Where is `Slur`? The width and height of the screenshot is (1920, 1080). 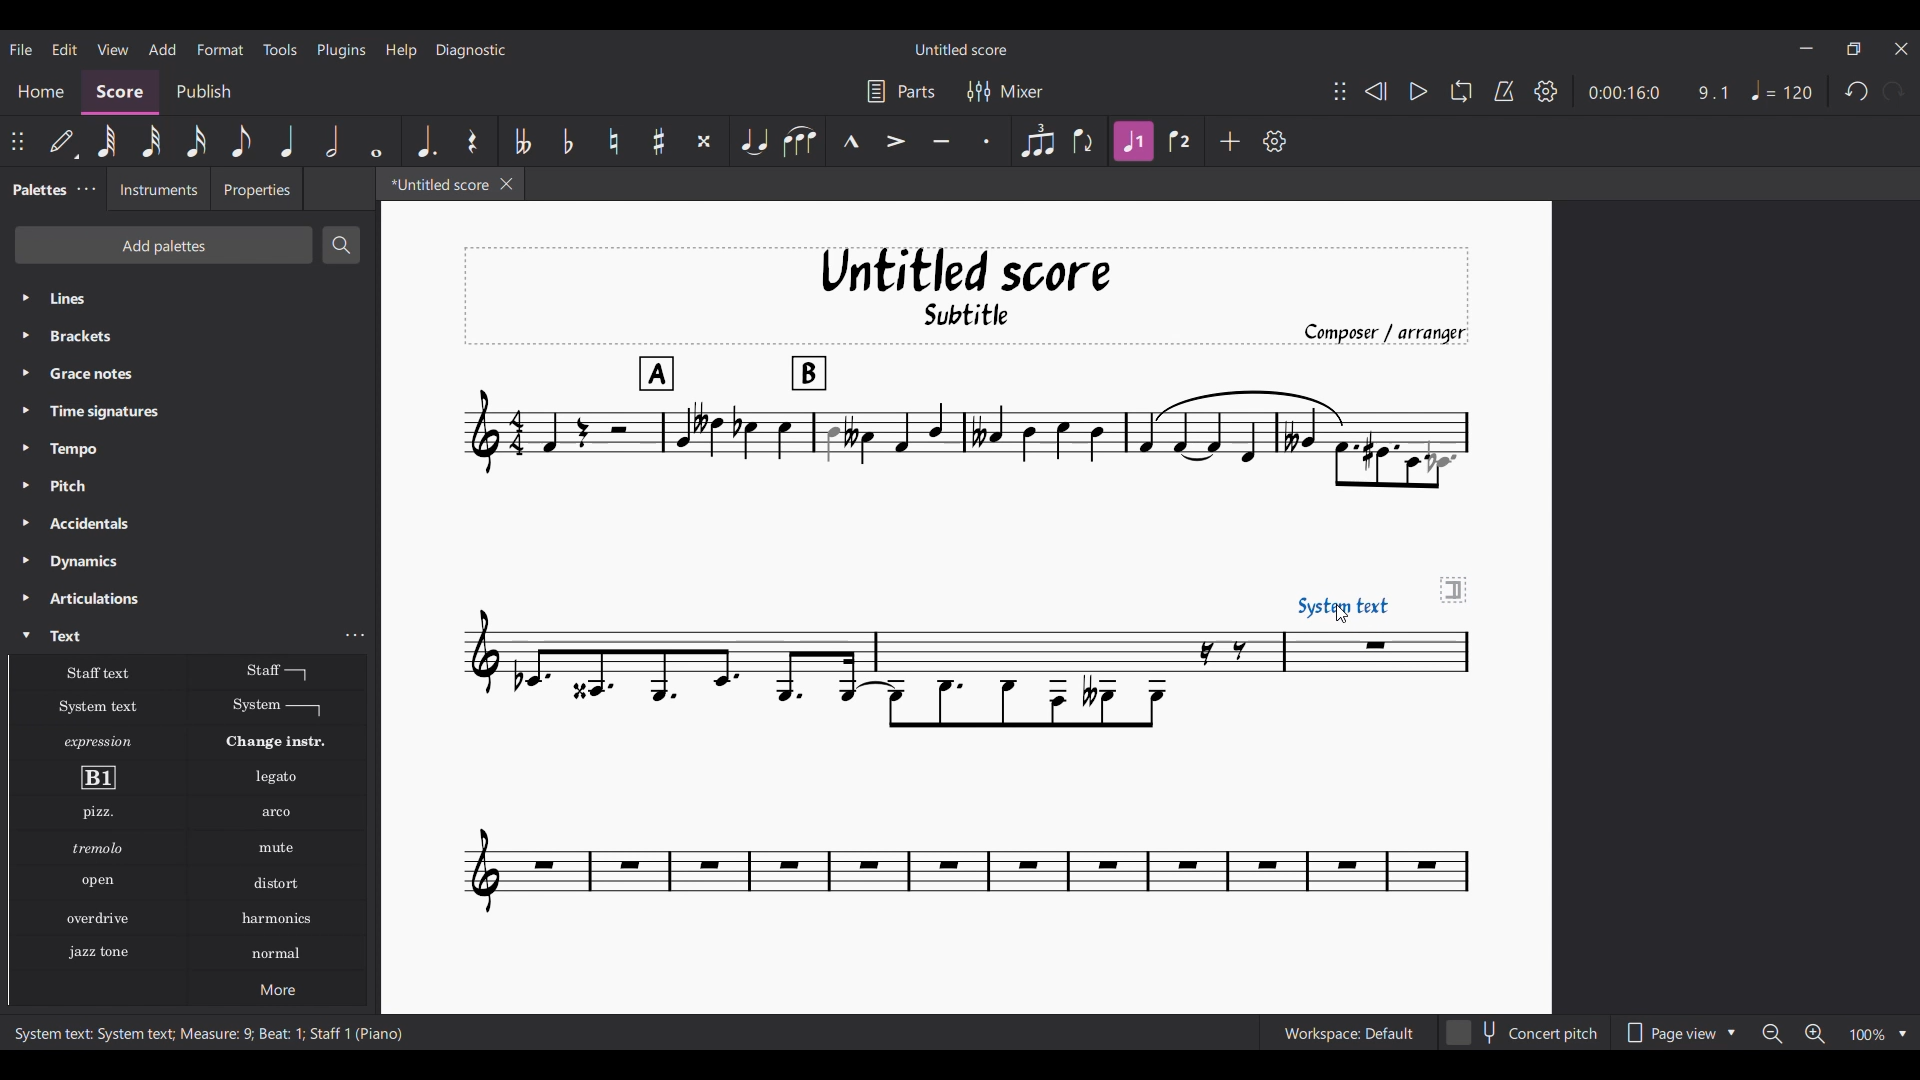 Slur is located at coordinates (800, 141).